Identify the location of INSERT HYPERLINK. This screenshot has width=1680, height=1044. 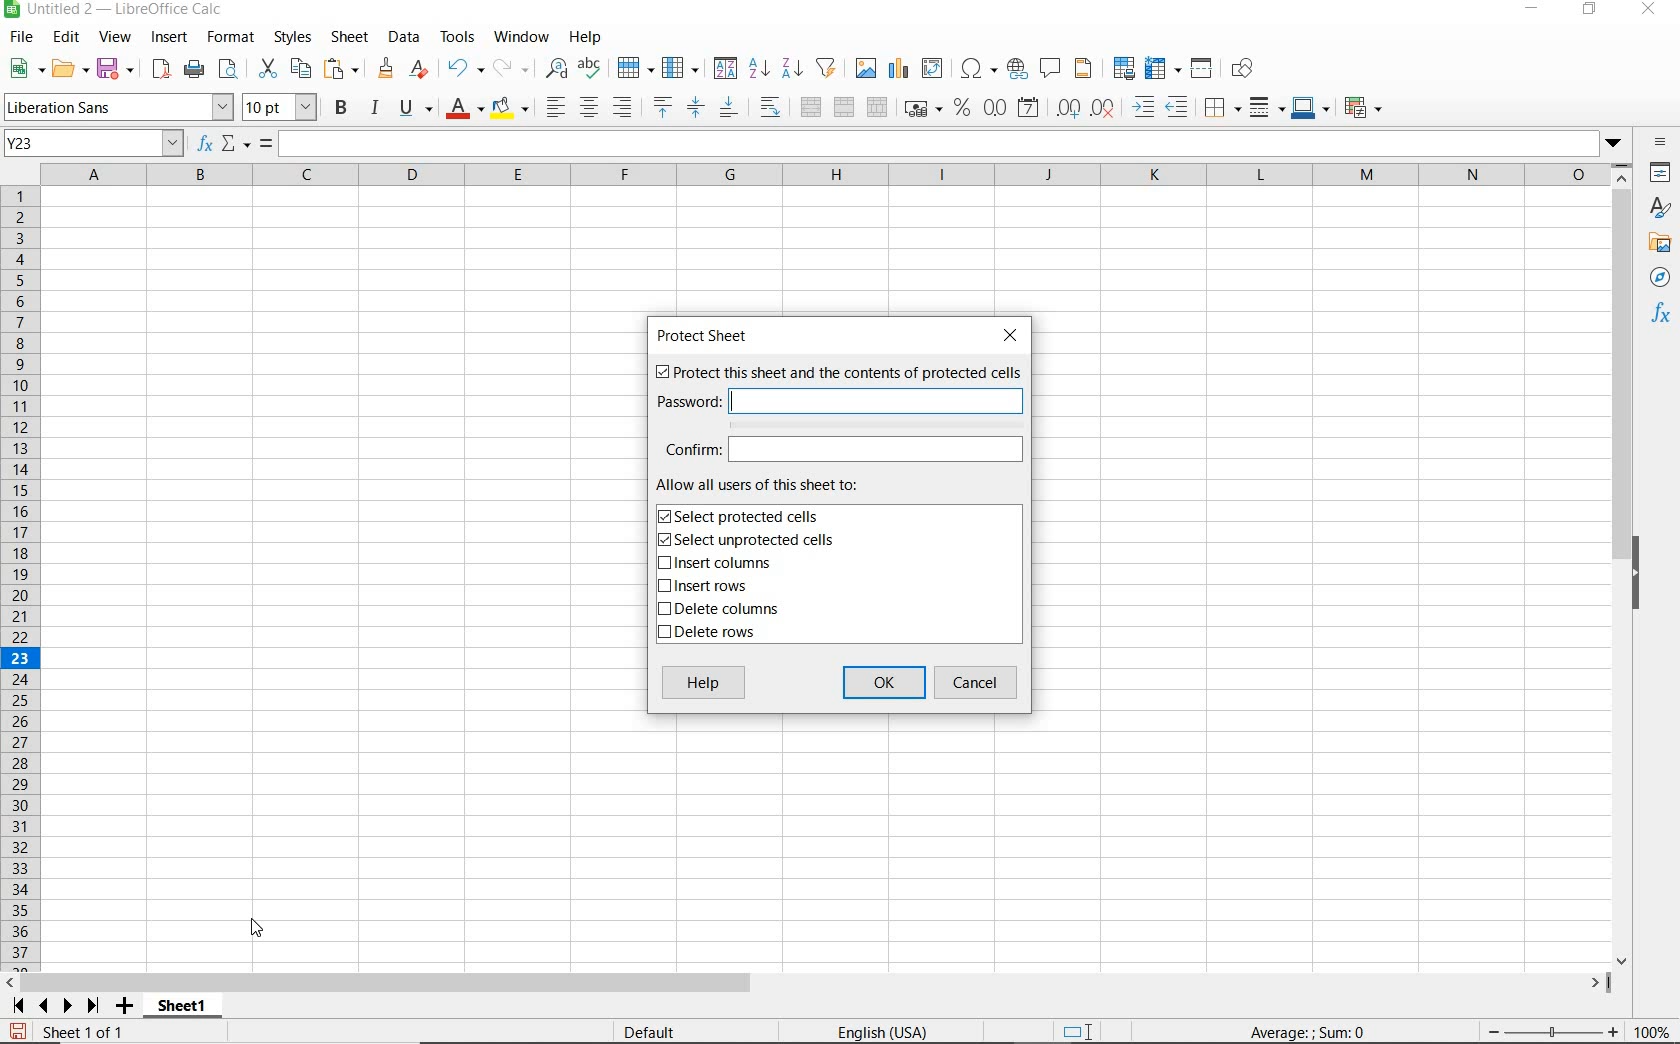
(1017, 69).